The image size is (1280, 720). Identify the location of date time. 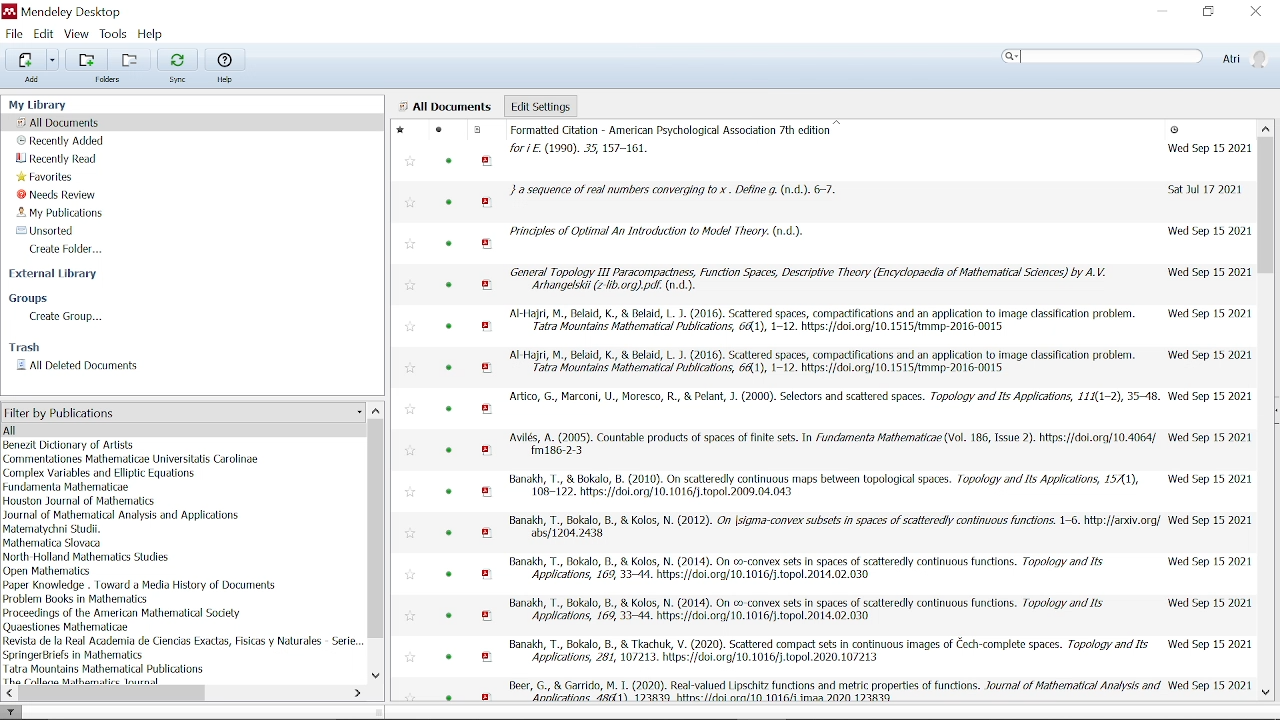
(1209, 396).